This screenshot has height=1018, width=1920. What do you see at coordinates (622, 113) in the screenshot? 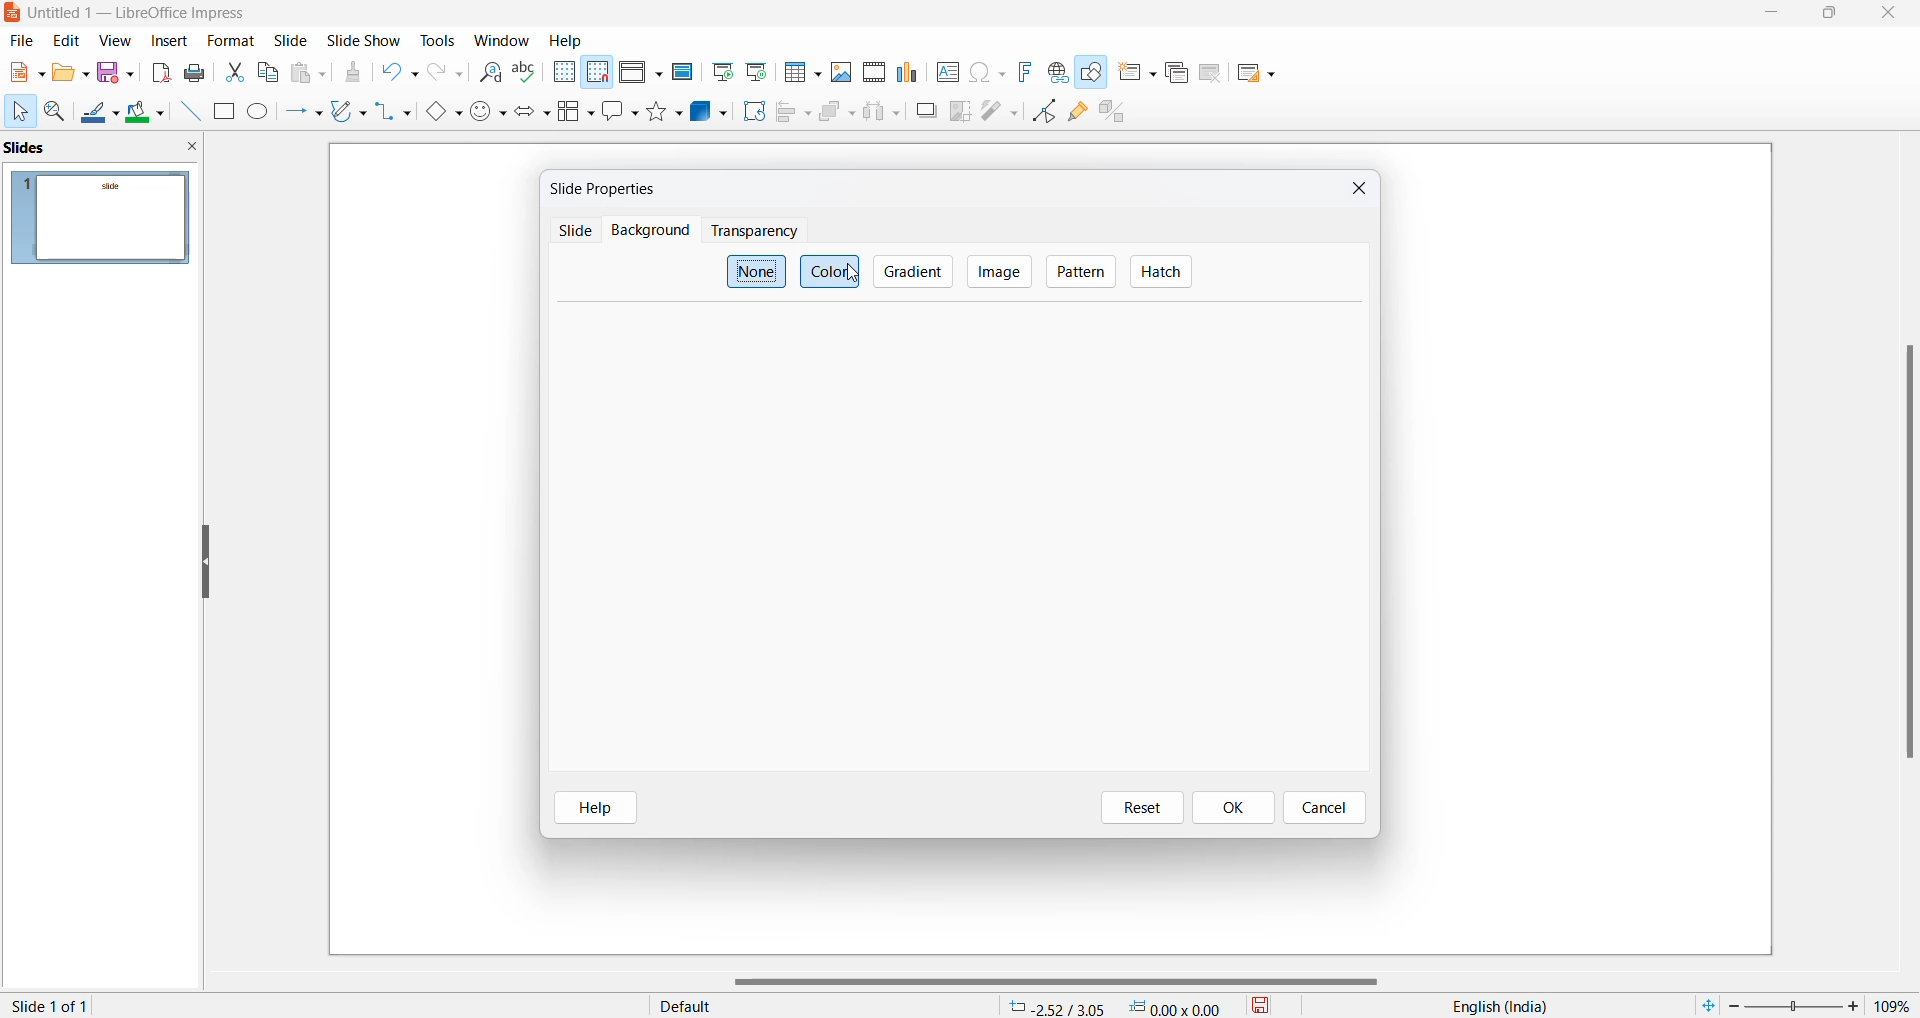
I see `callout shapes` at bounding box center [622, 113].